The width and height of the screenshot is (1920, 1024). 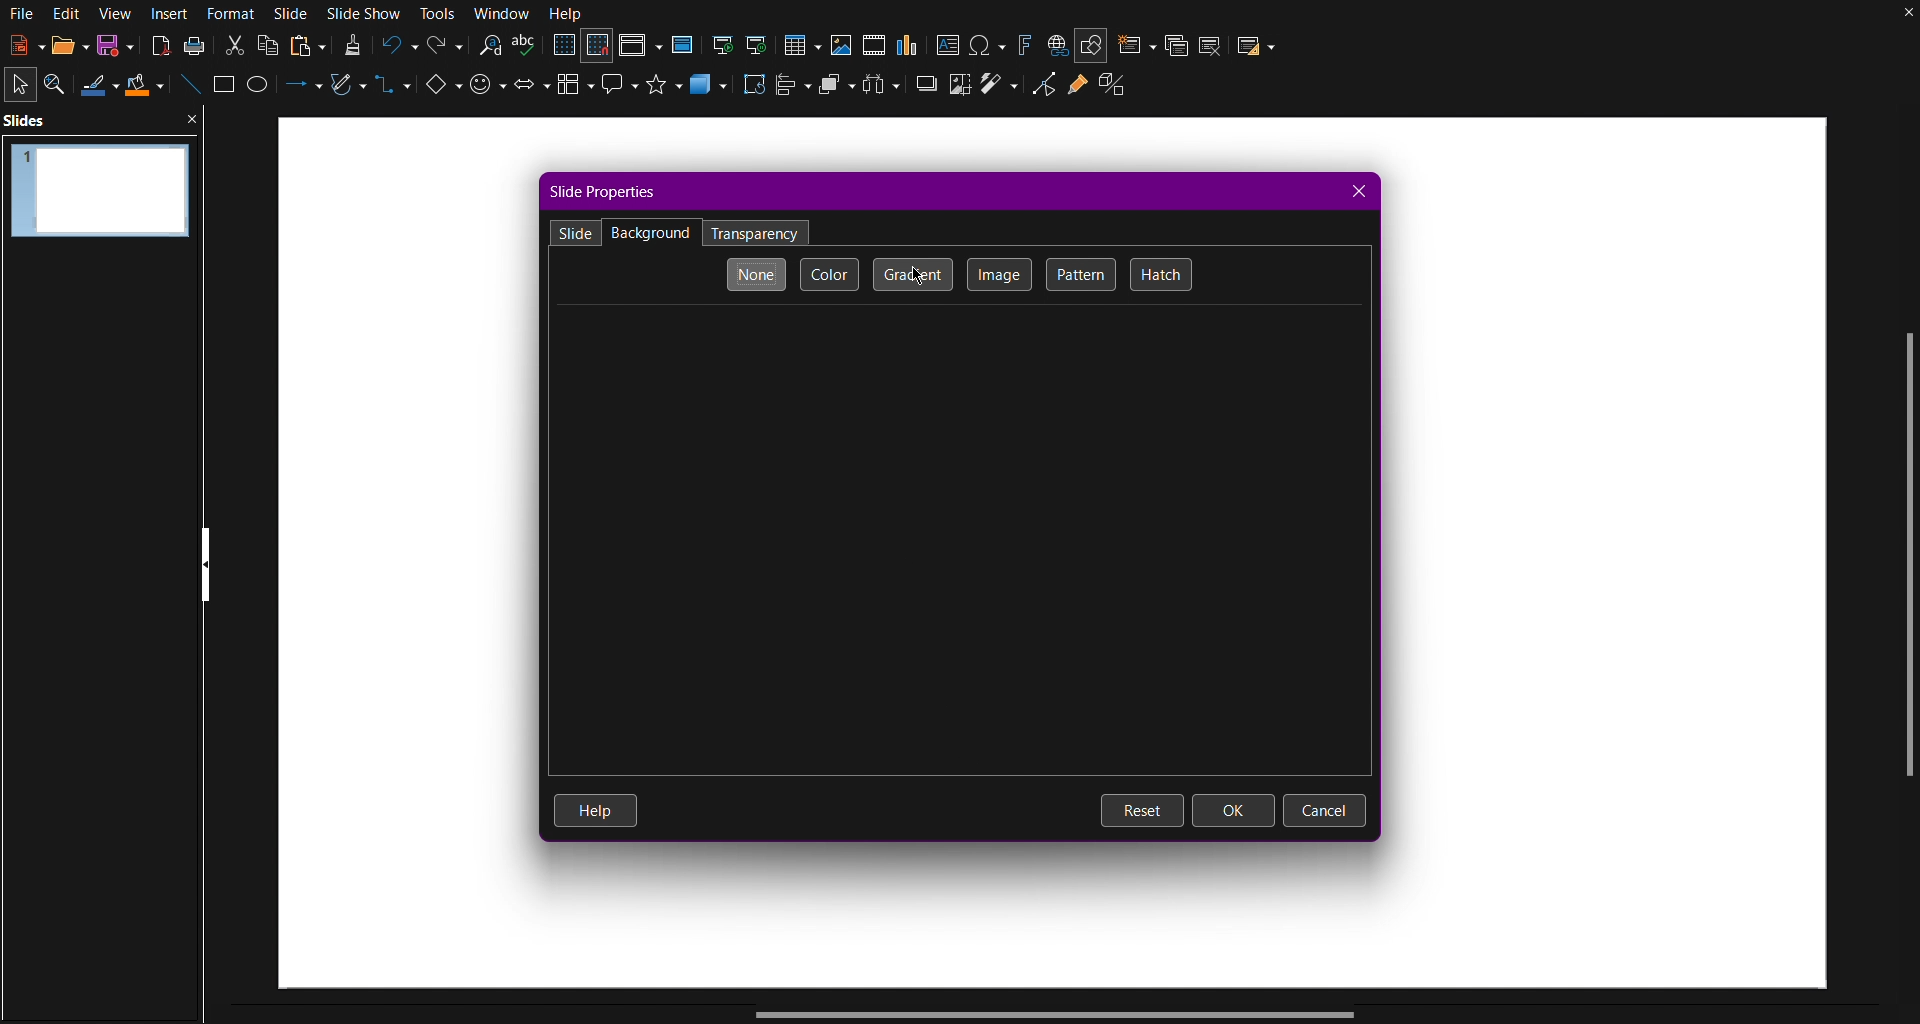 I want to click on Format, so click(x=236, y=13).